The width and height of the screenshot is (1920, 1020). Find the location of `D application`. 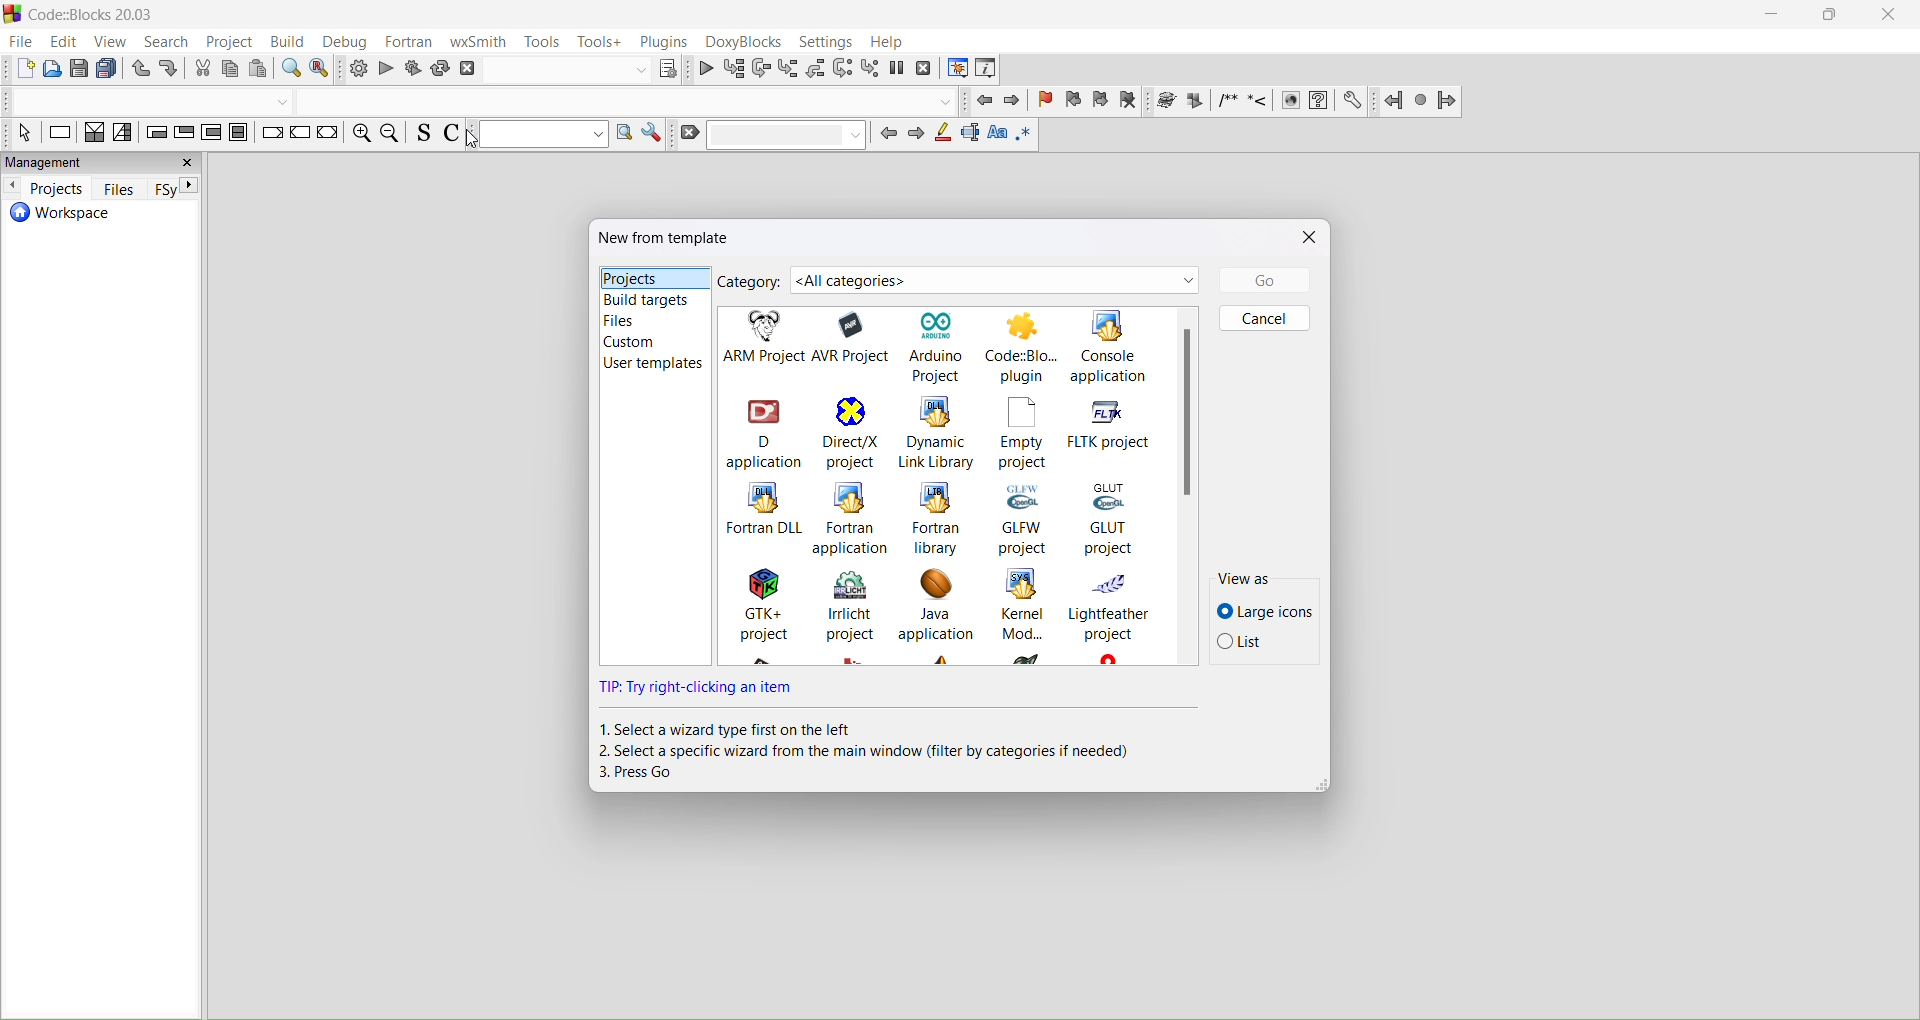

D application is located at coordinates (762, 431).